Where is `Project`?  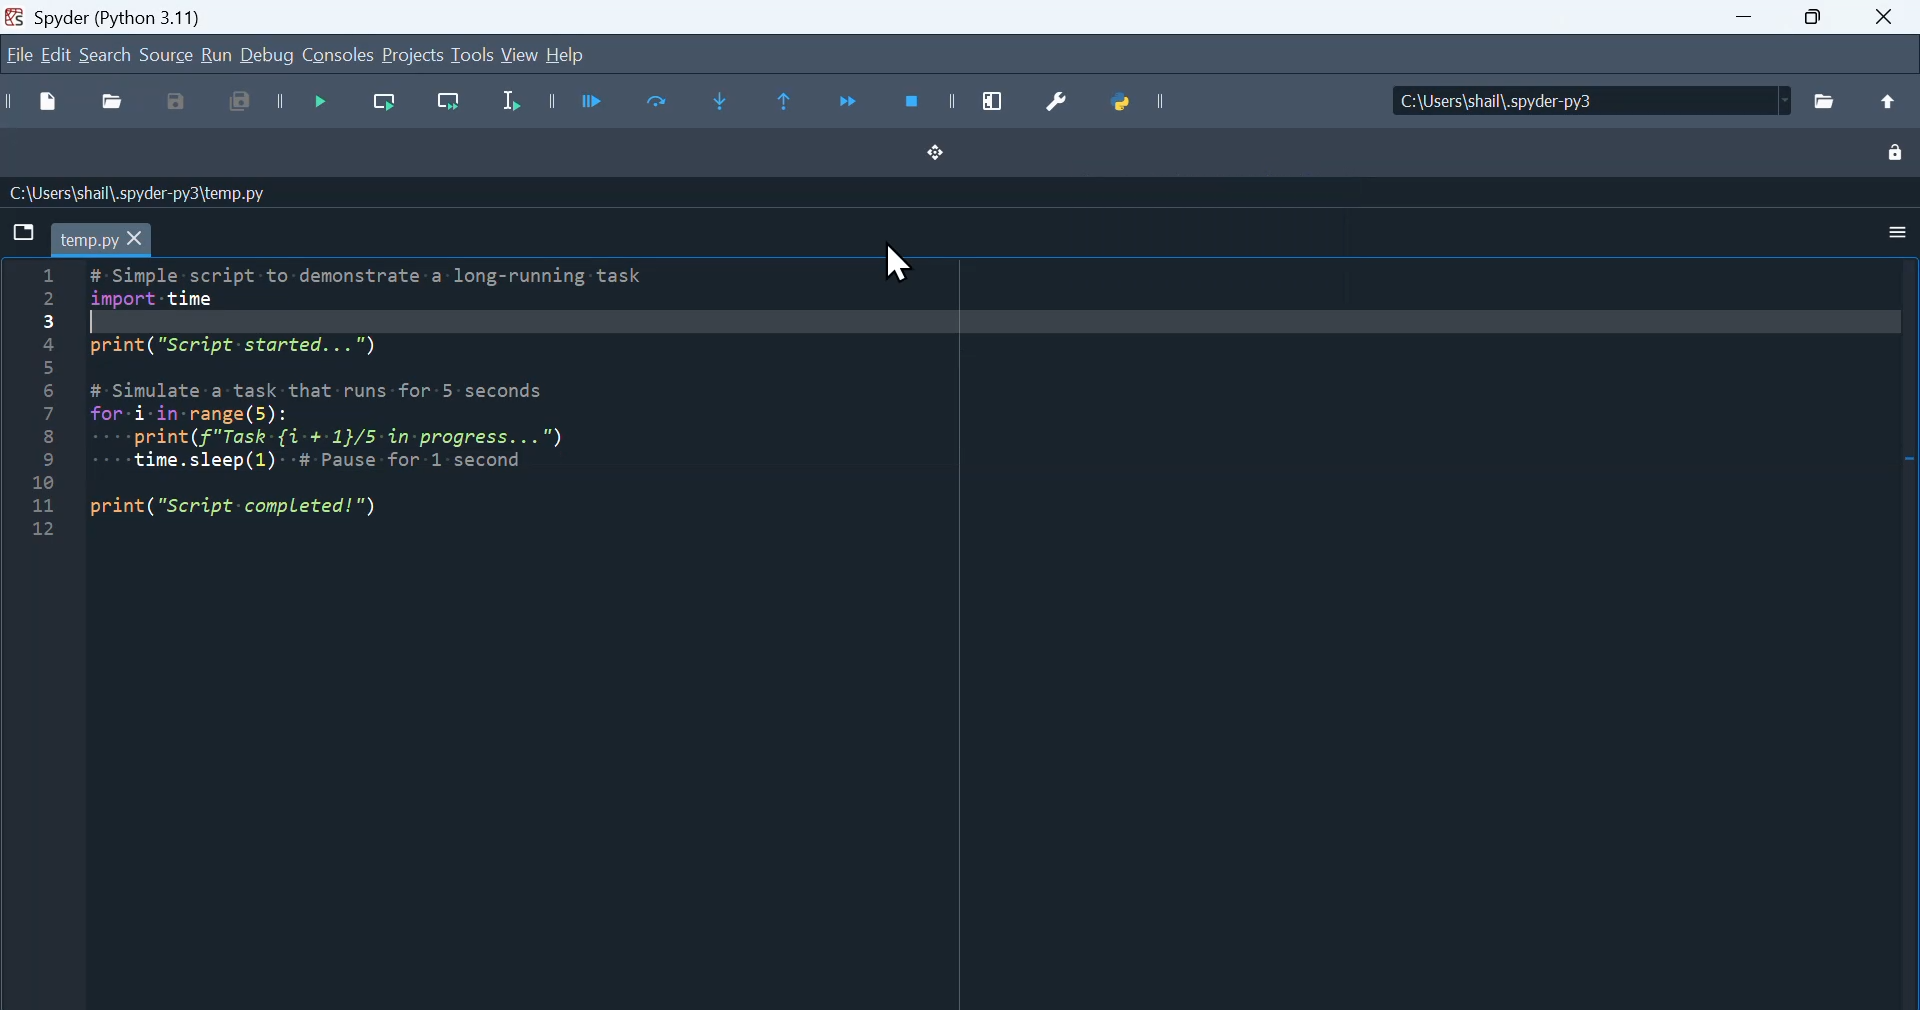
Project is located at coordinates (413, 58).